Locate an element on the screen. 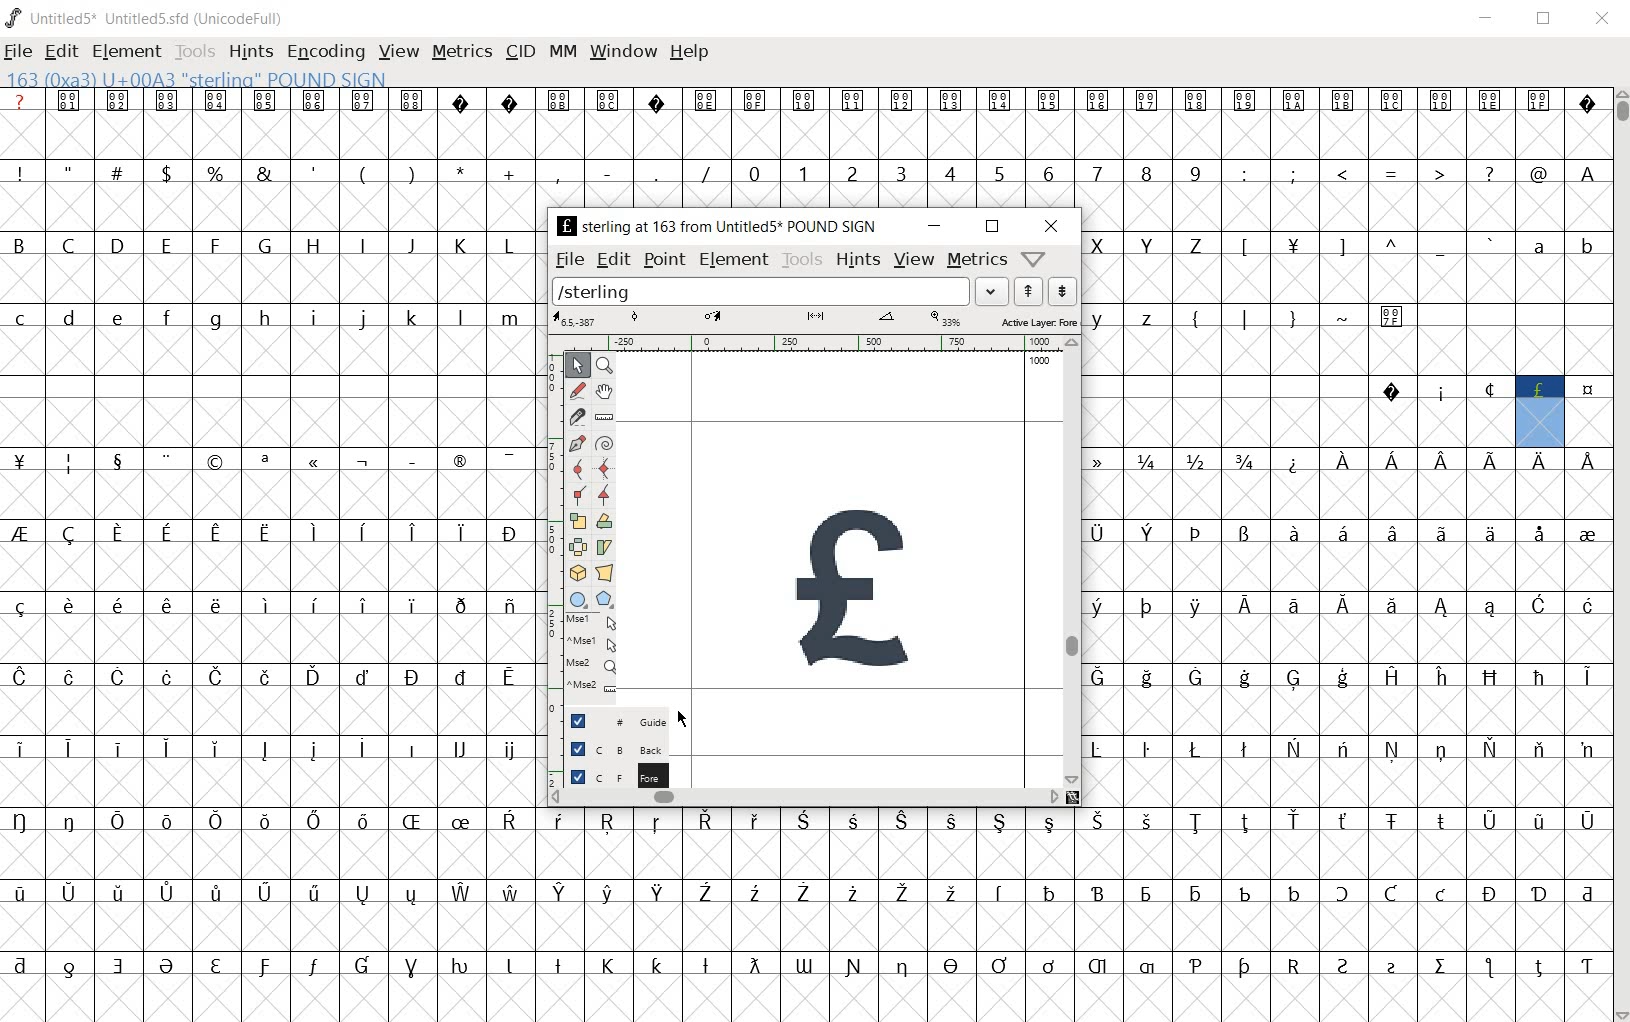 This screenshot has width=1630, height=1022. H is located at coordinates (314, 246).